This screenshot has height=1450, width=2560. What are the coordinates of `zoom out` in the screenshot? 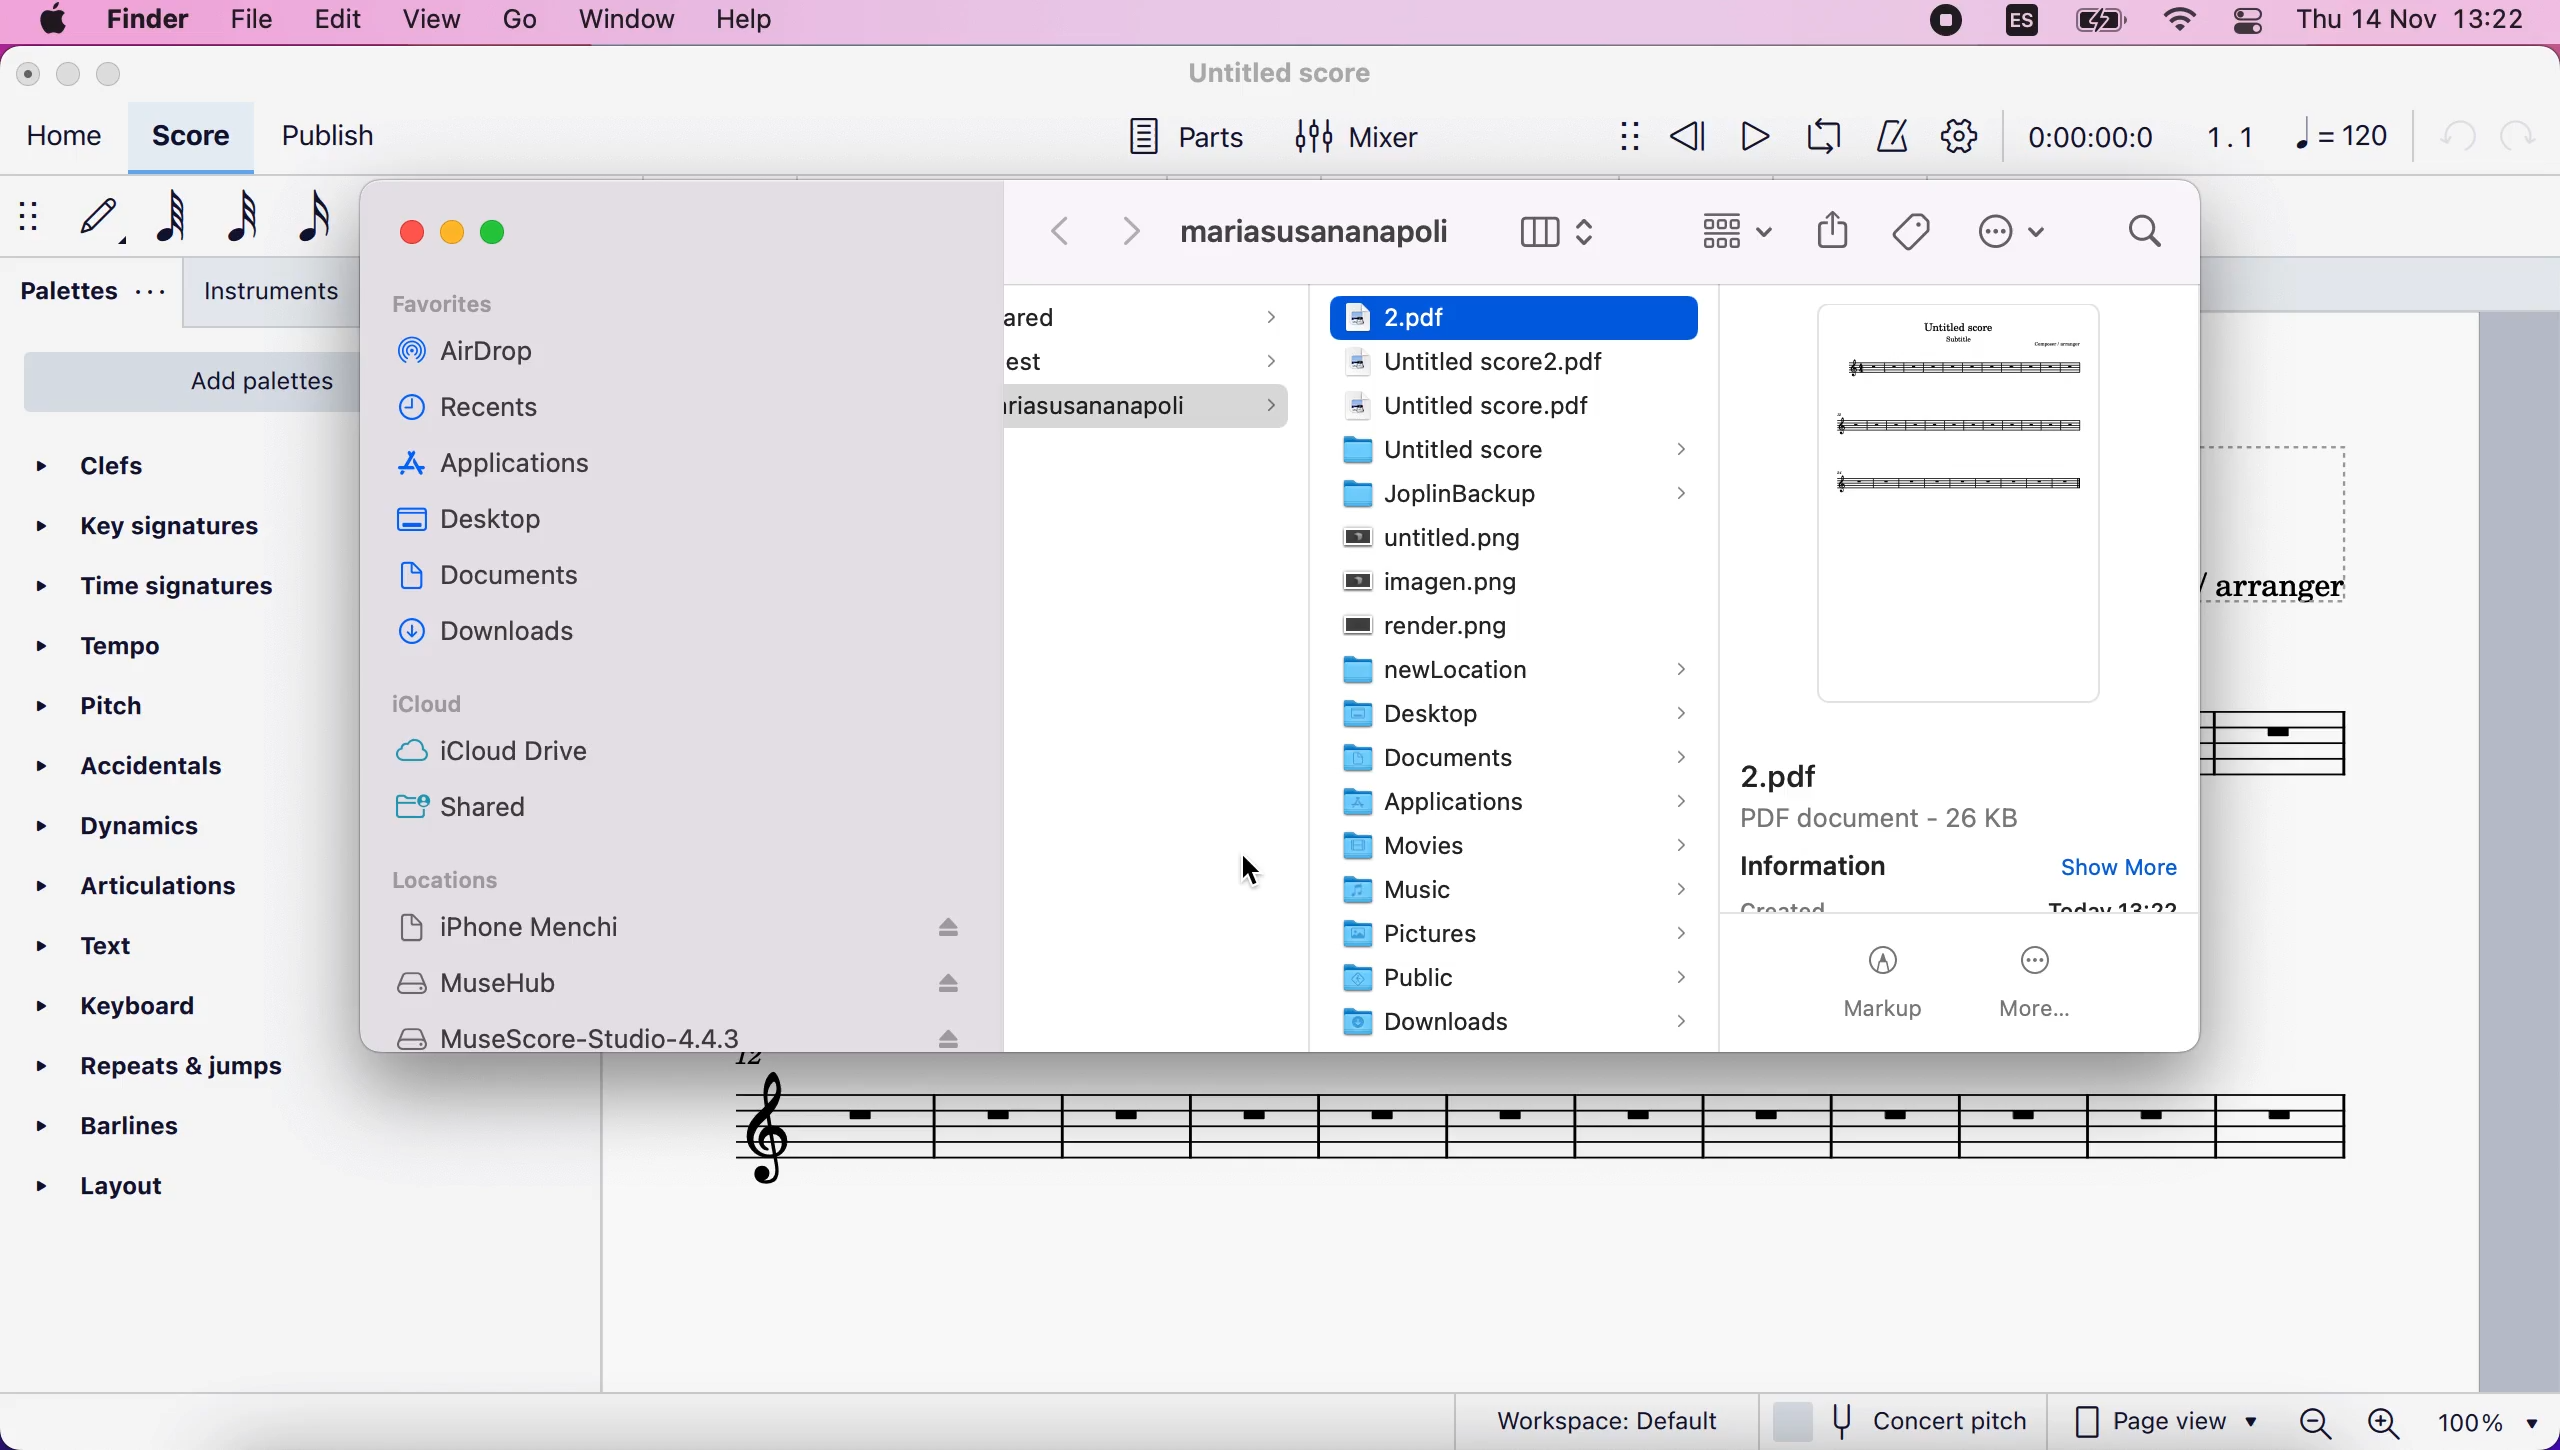 It's located at (2309, 1422).